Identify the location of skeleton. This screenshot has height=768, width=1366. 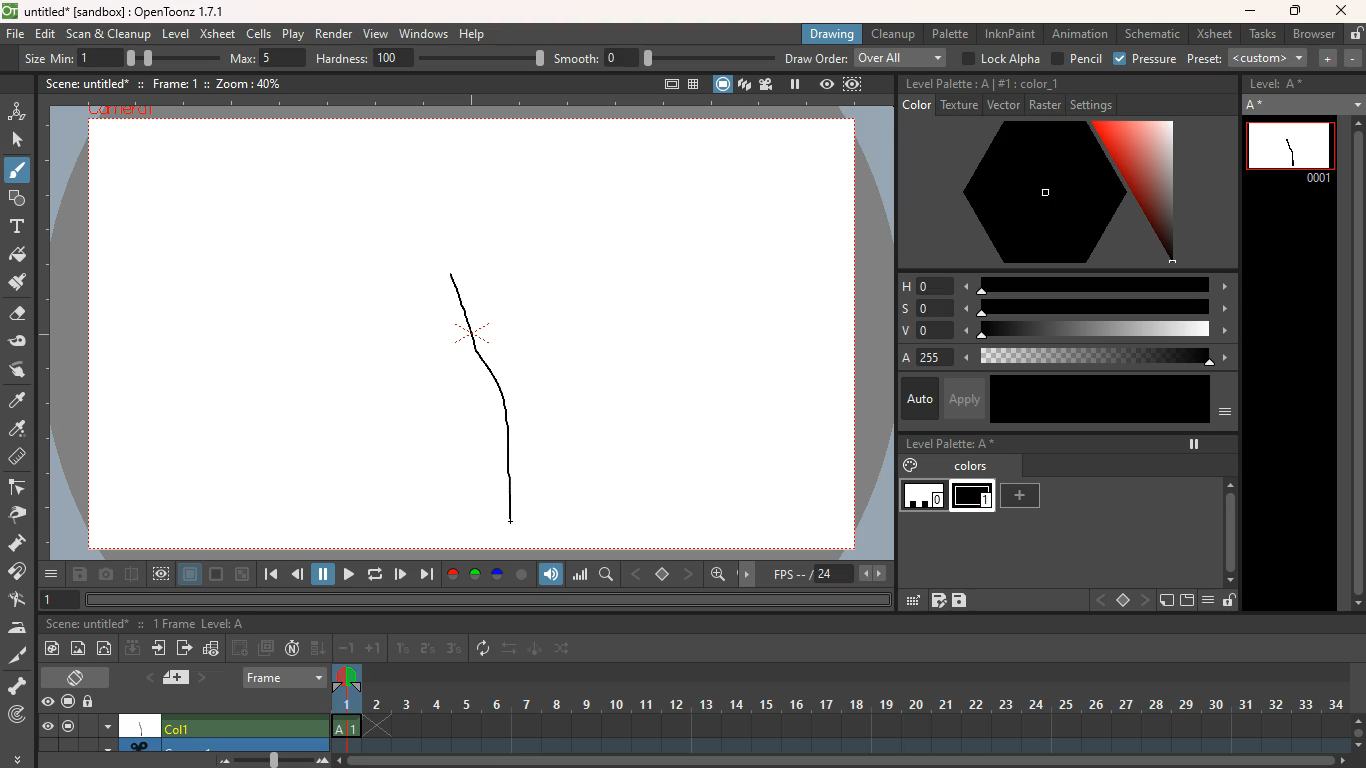
(19, 686).